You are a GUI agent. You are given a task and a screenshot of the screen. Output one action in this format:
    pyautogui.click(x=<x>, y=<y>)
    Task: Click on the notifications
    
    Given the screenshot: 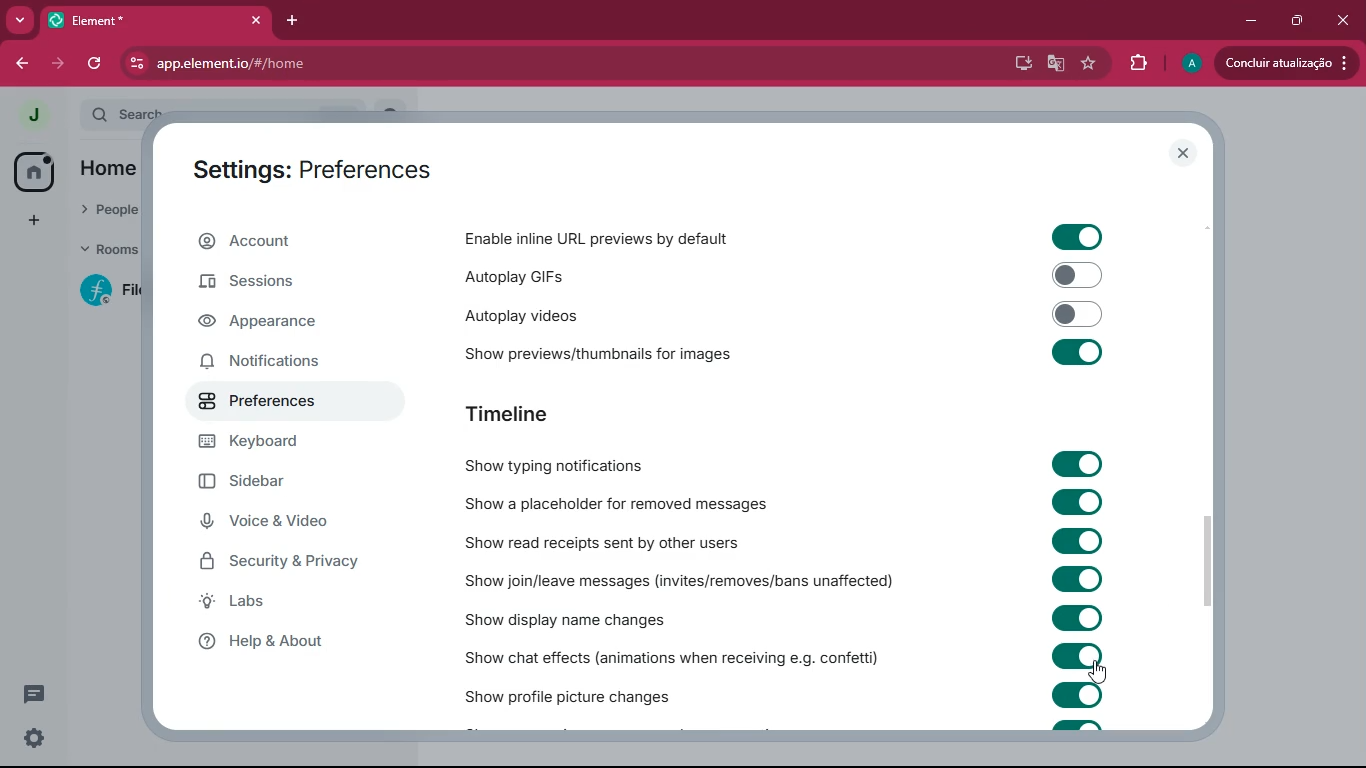 What is the action you would take?
    pyautogui.click(x=278, y=360)
    